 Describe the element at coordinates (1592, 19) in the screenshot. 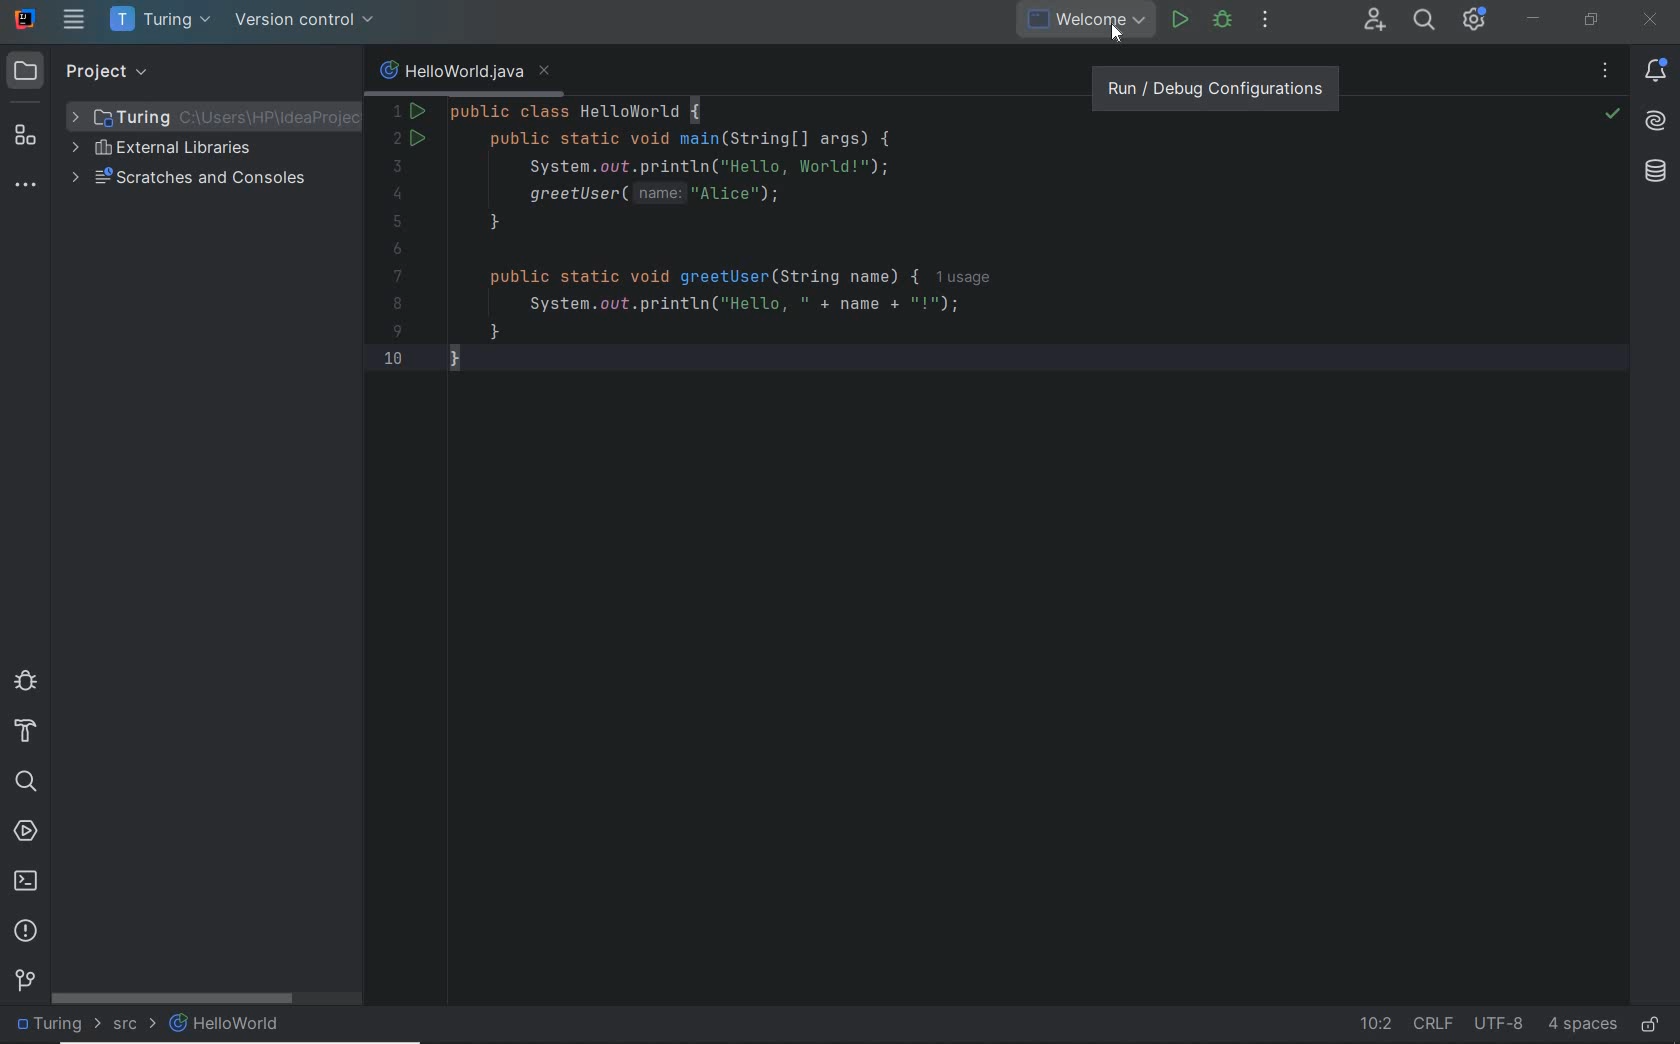

I see `RESTORE DOWN` at that location.